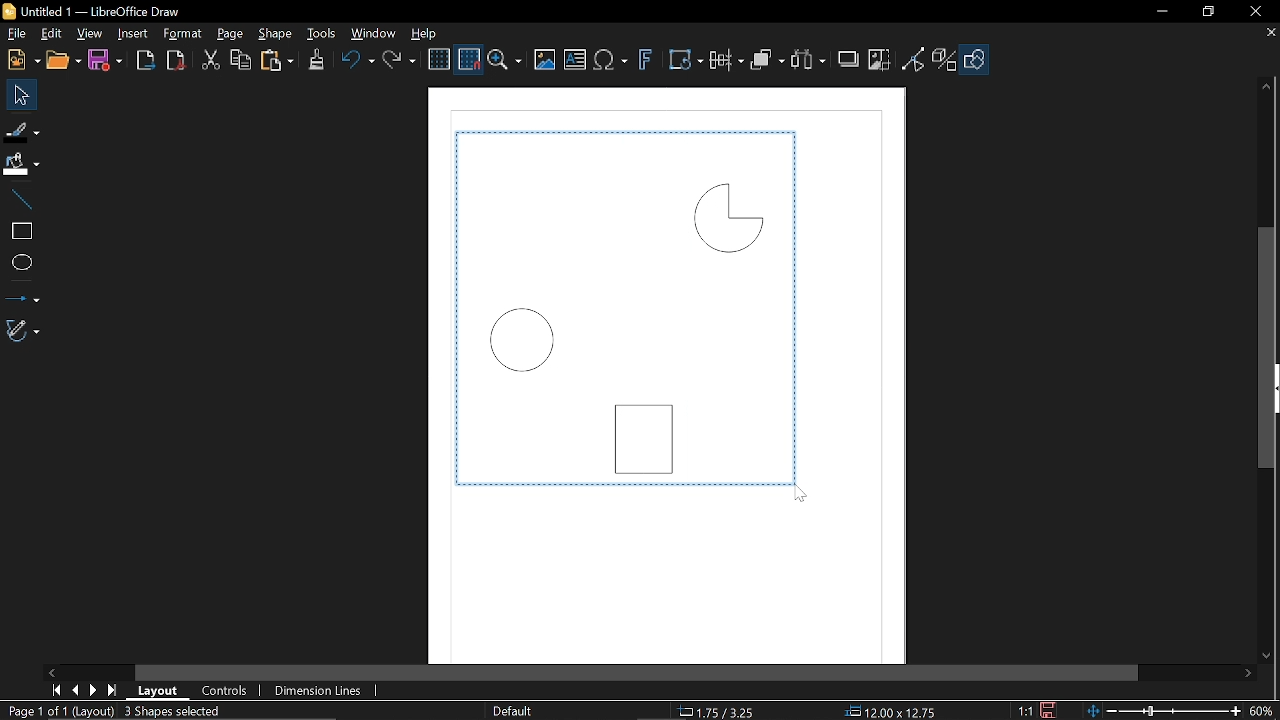 The height and width of the screenshot is (720, 1280). What do you see at coordinates (628, 483) in the screenshot?
I see `line around selected objects` at bounding box center [628, 483].